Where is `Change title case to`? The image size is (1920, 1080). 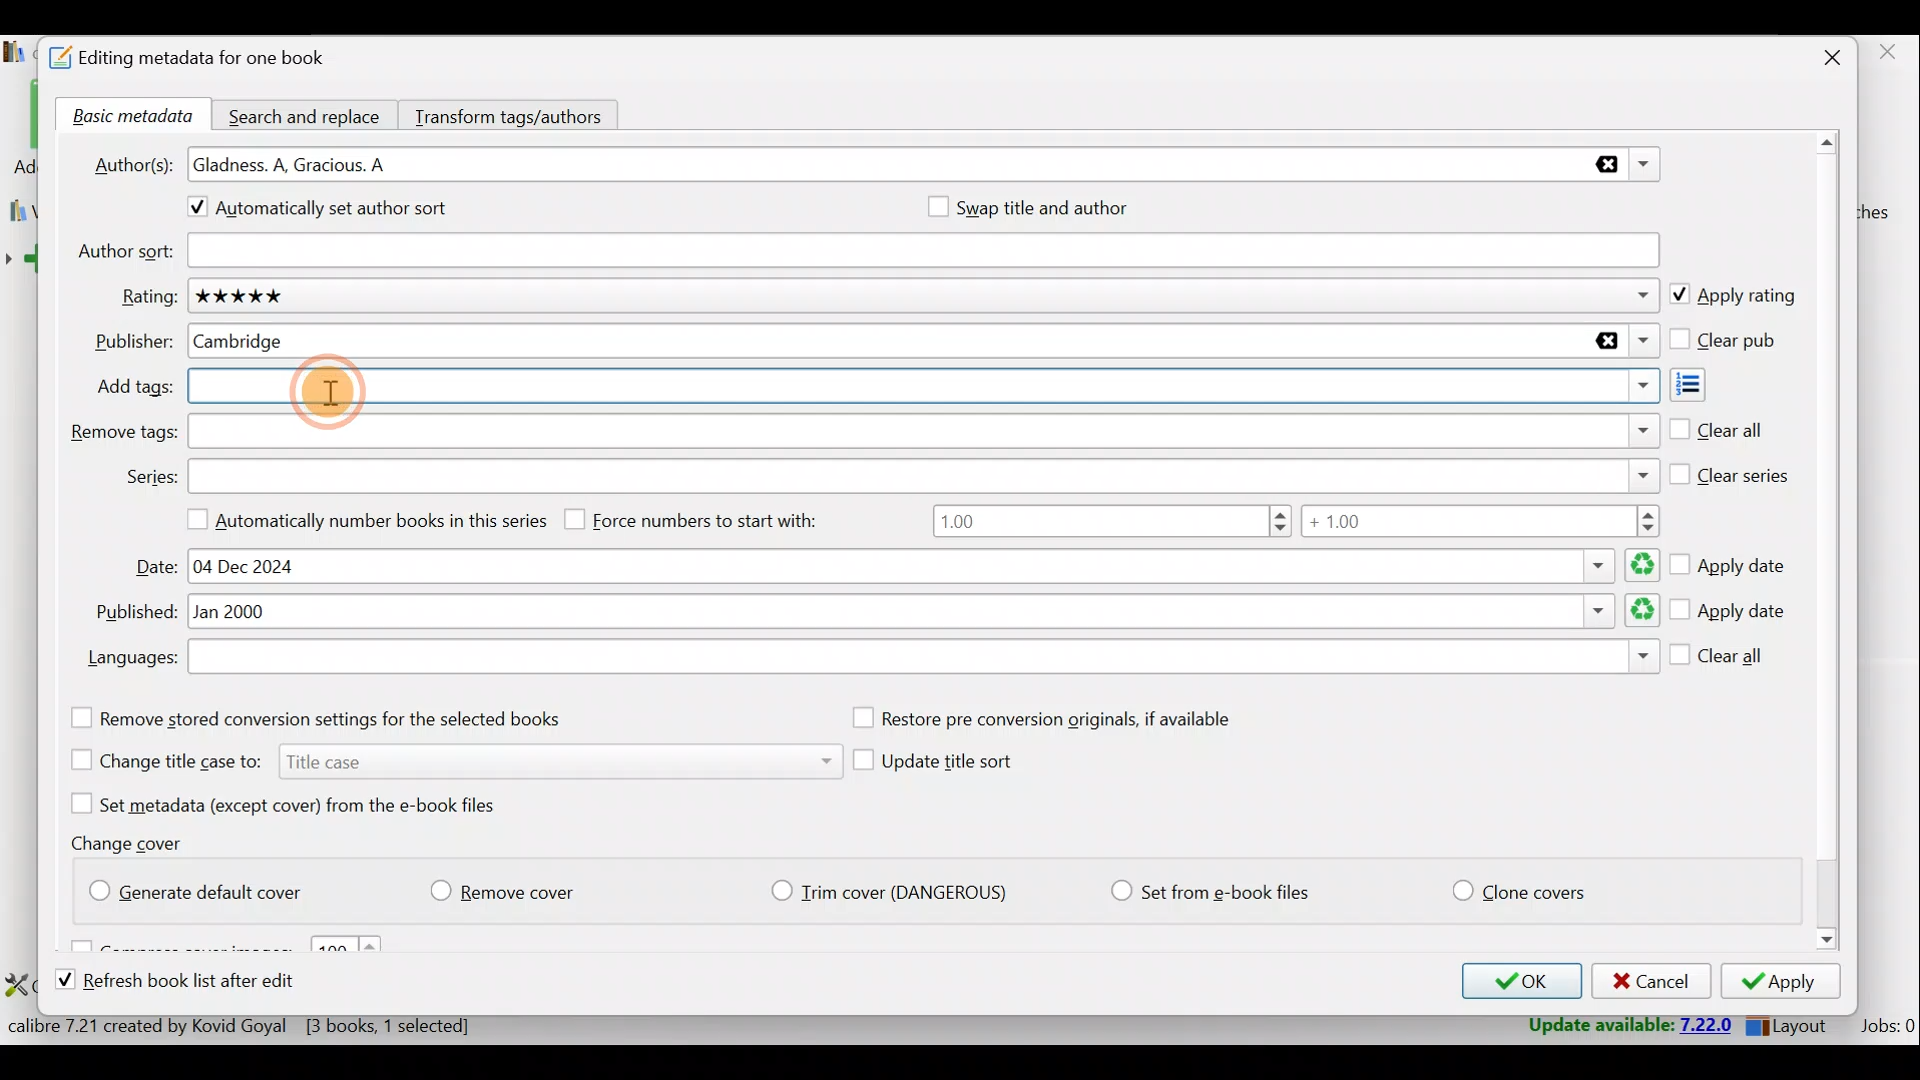 Change title case to is located at coordinates (447, 759).